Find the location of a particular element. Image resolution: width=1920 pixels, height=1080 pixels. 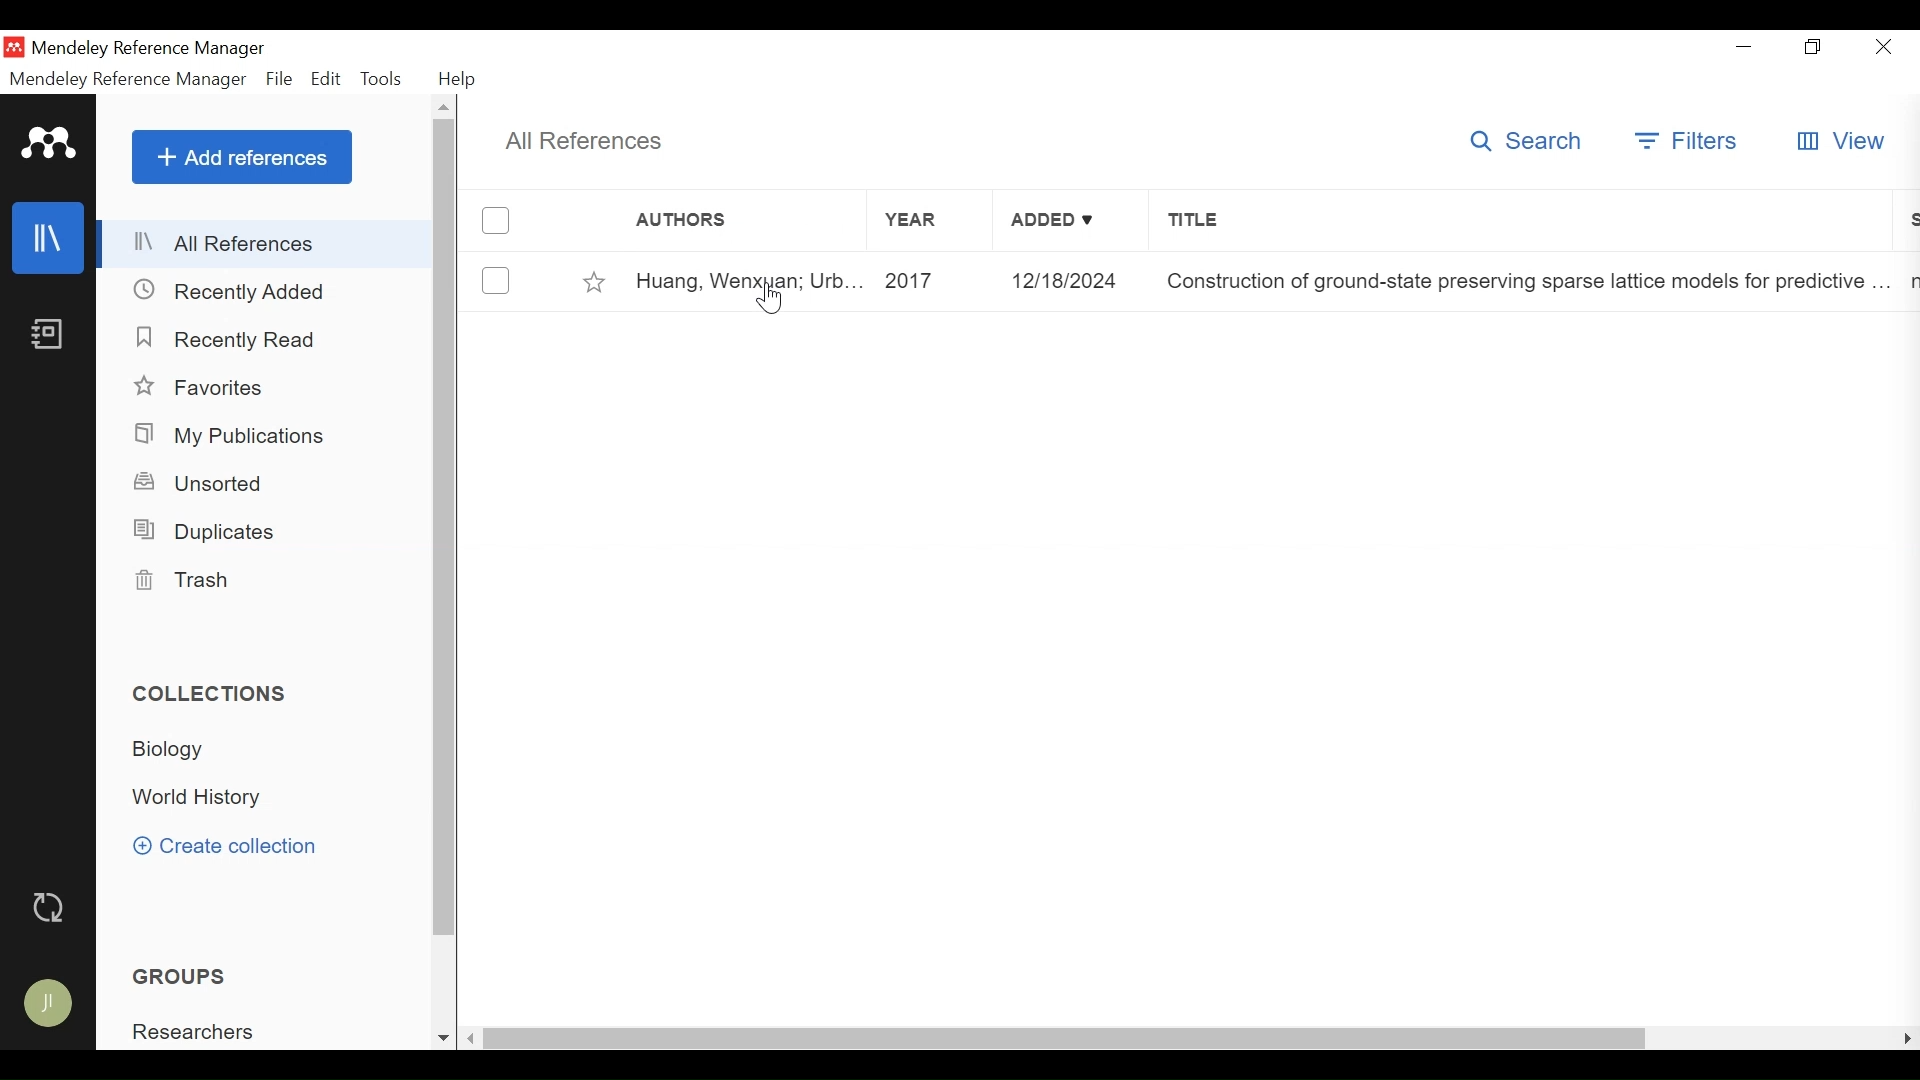

Favorites is located at coordinates (205, 388).